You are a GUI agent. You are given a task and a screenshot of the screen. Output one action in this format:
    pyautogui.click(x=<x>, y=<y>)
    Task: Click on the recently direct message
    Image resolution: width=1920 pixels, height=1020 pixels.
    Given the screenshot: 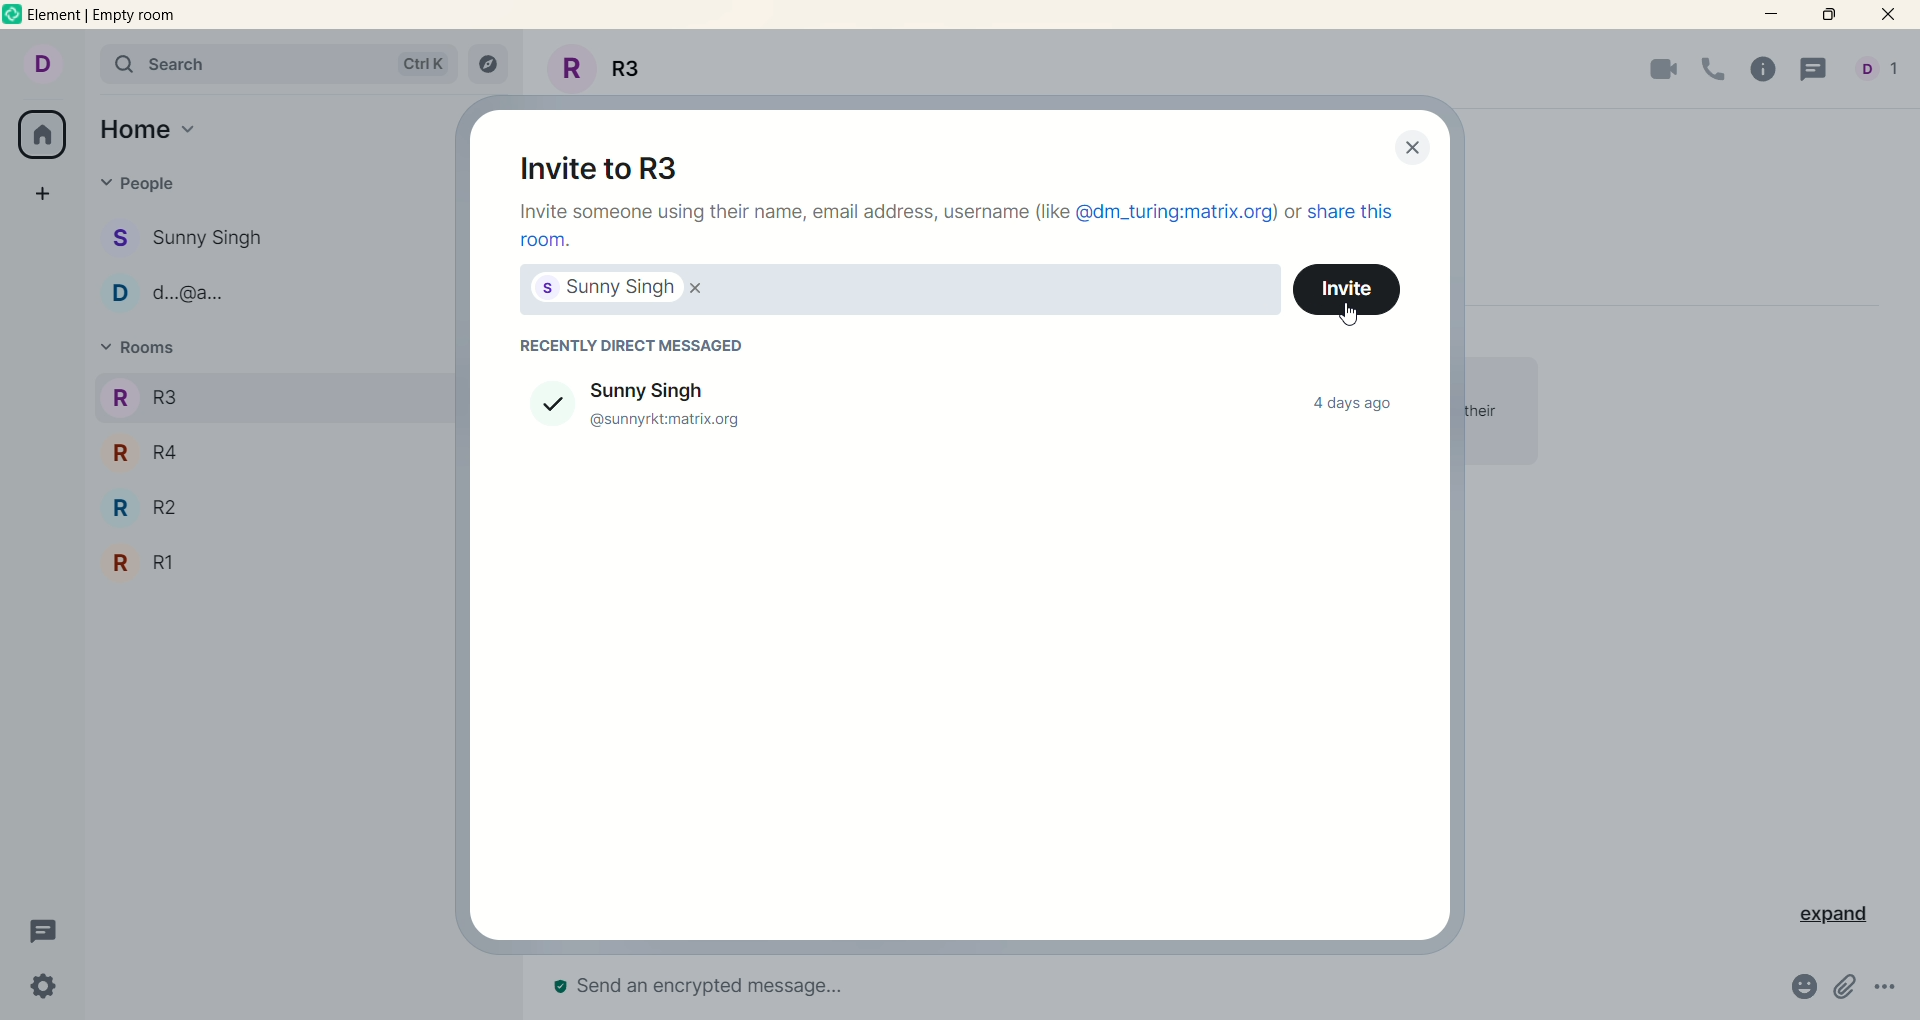 What is the action you would take?
    pyautogui.click(x=627, y=342)
    